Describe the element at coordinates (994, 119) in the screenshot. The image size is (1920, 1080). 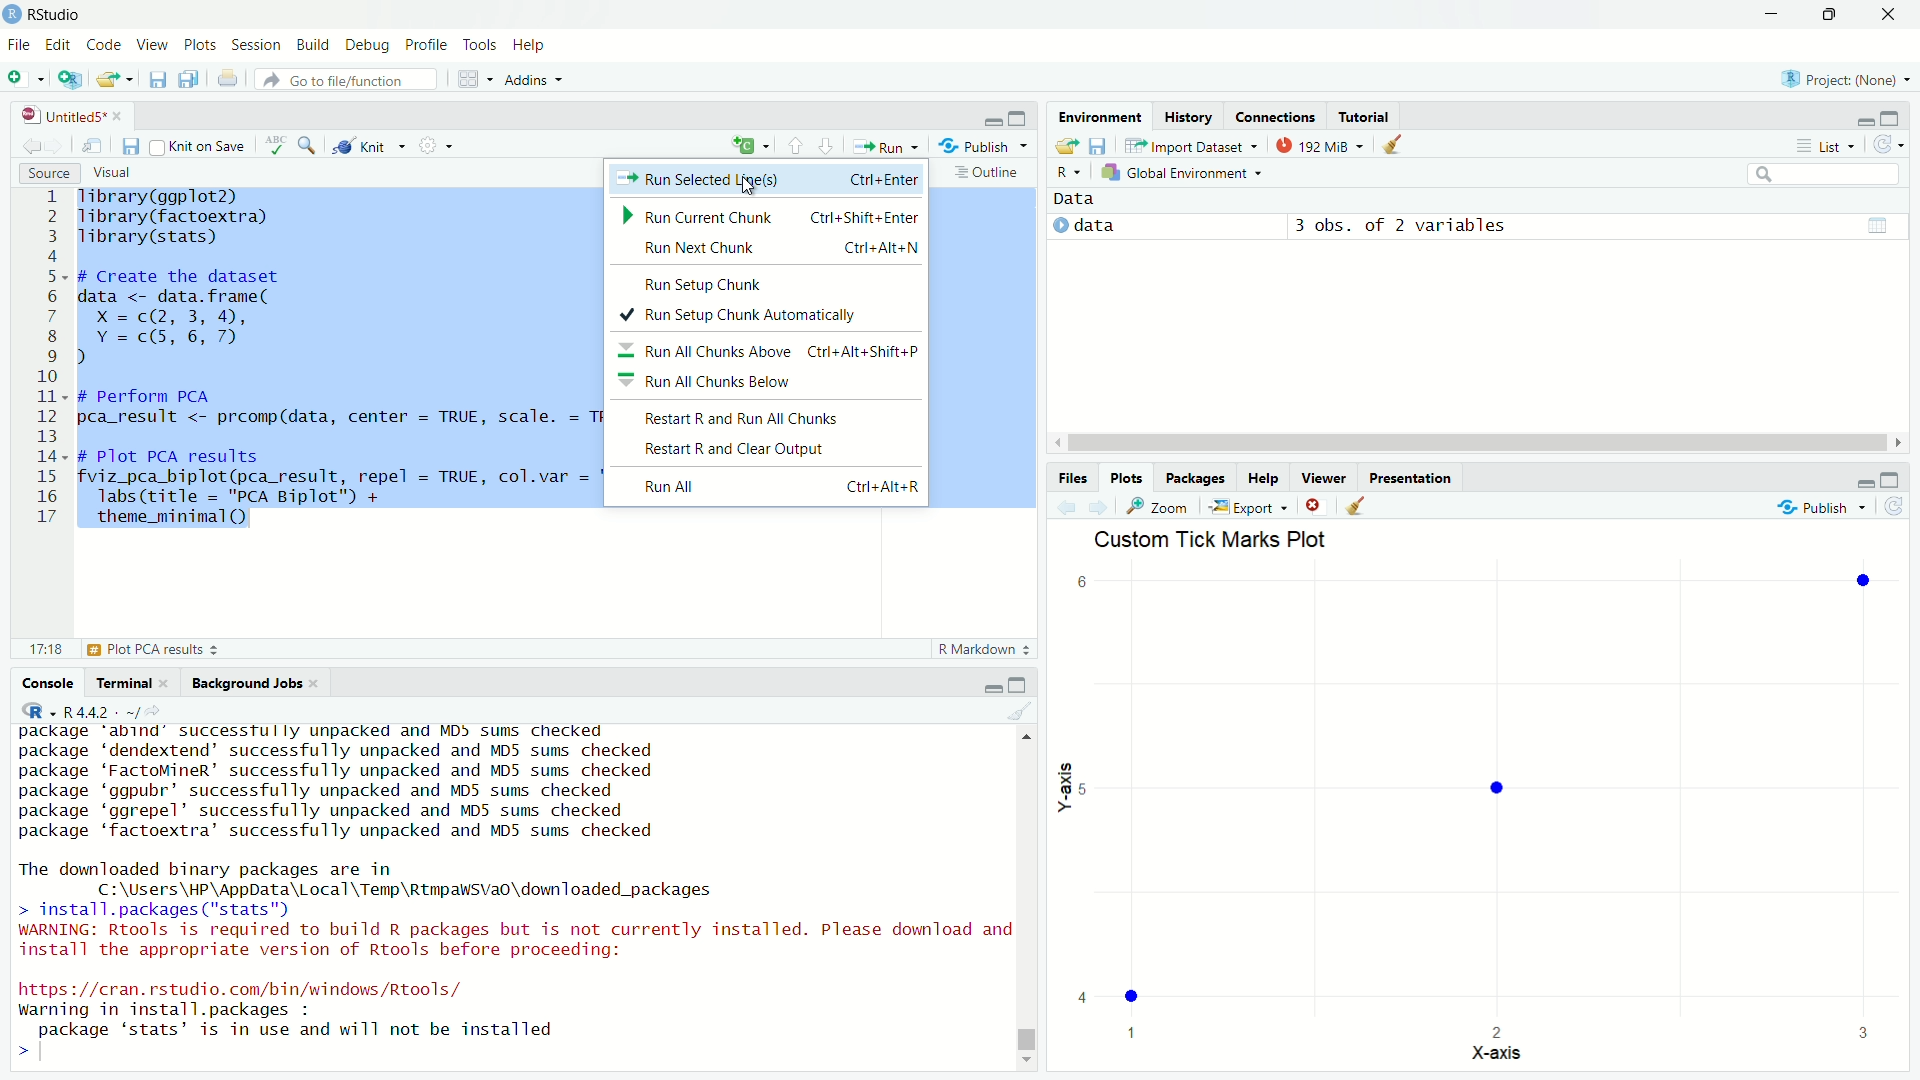
I see `minimize` at that location.